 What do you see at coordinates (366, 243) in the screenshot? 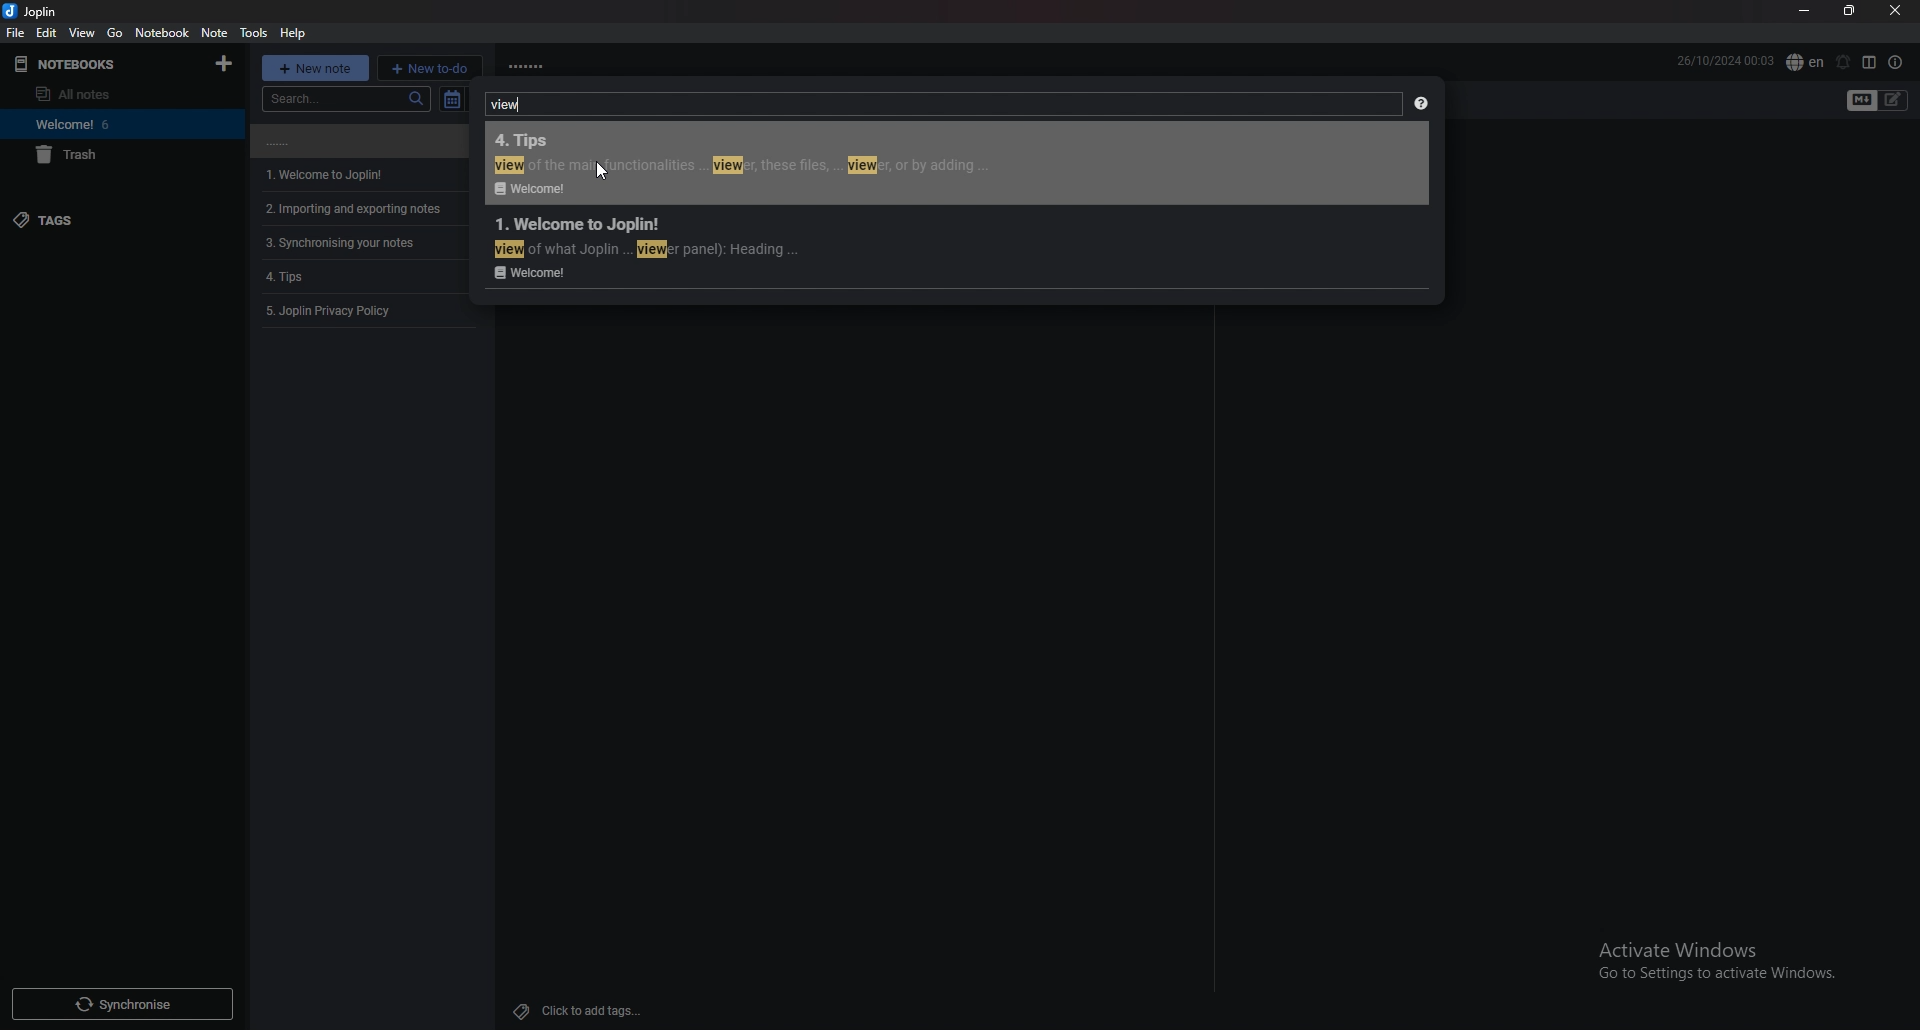
I see `note 4` at bounding box center [366, 243].